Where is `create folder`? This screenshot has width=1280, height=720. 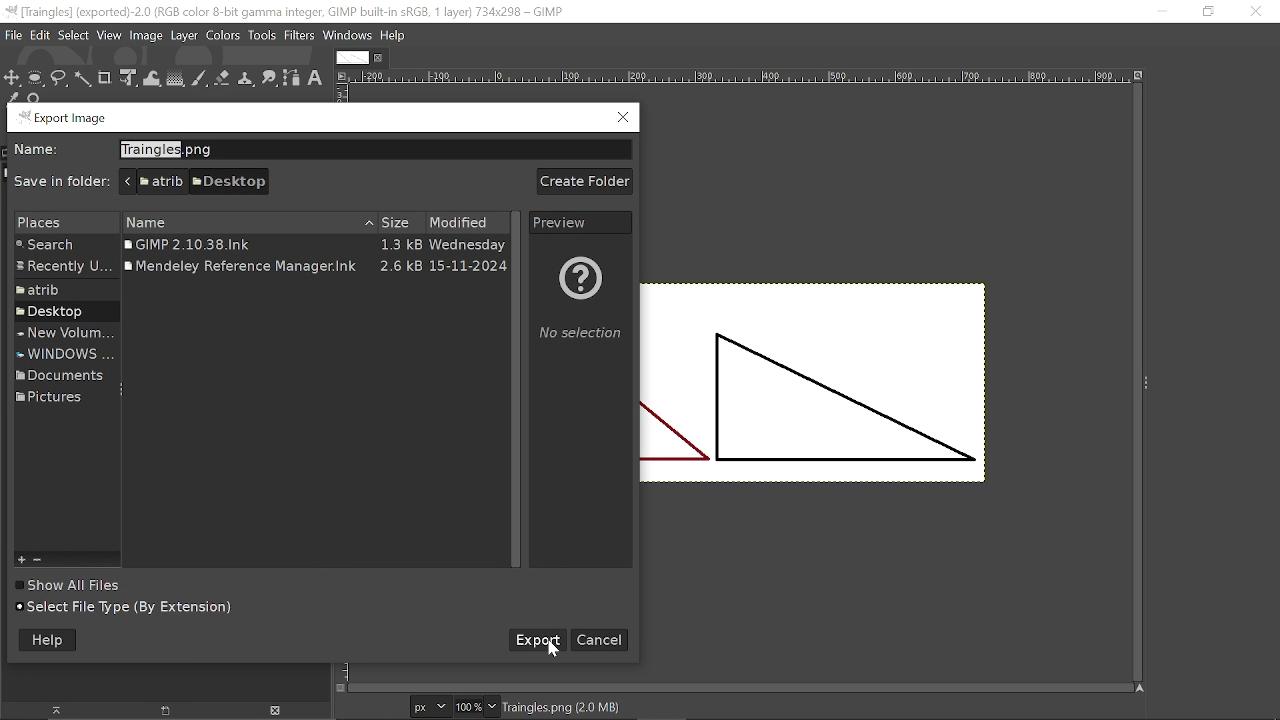
create folder is located at coordinates (587, 180).